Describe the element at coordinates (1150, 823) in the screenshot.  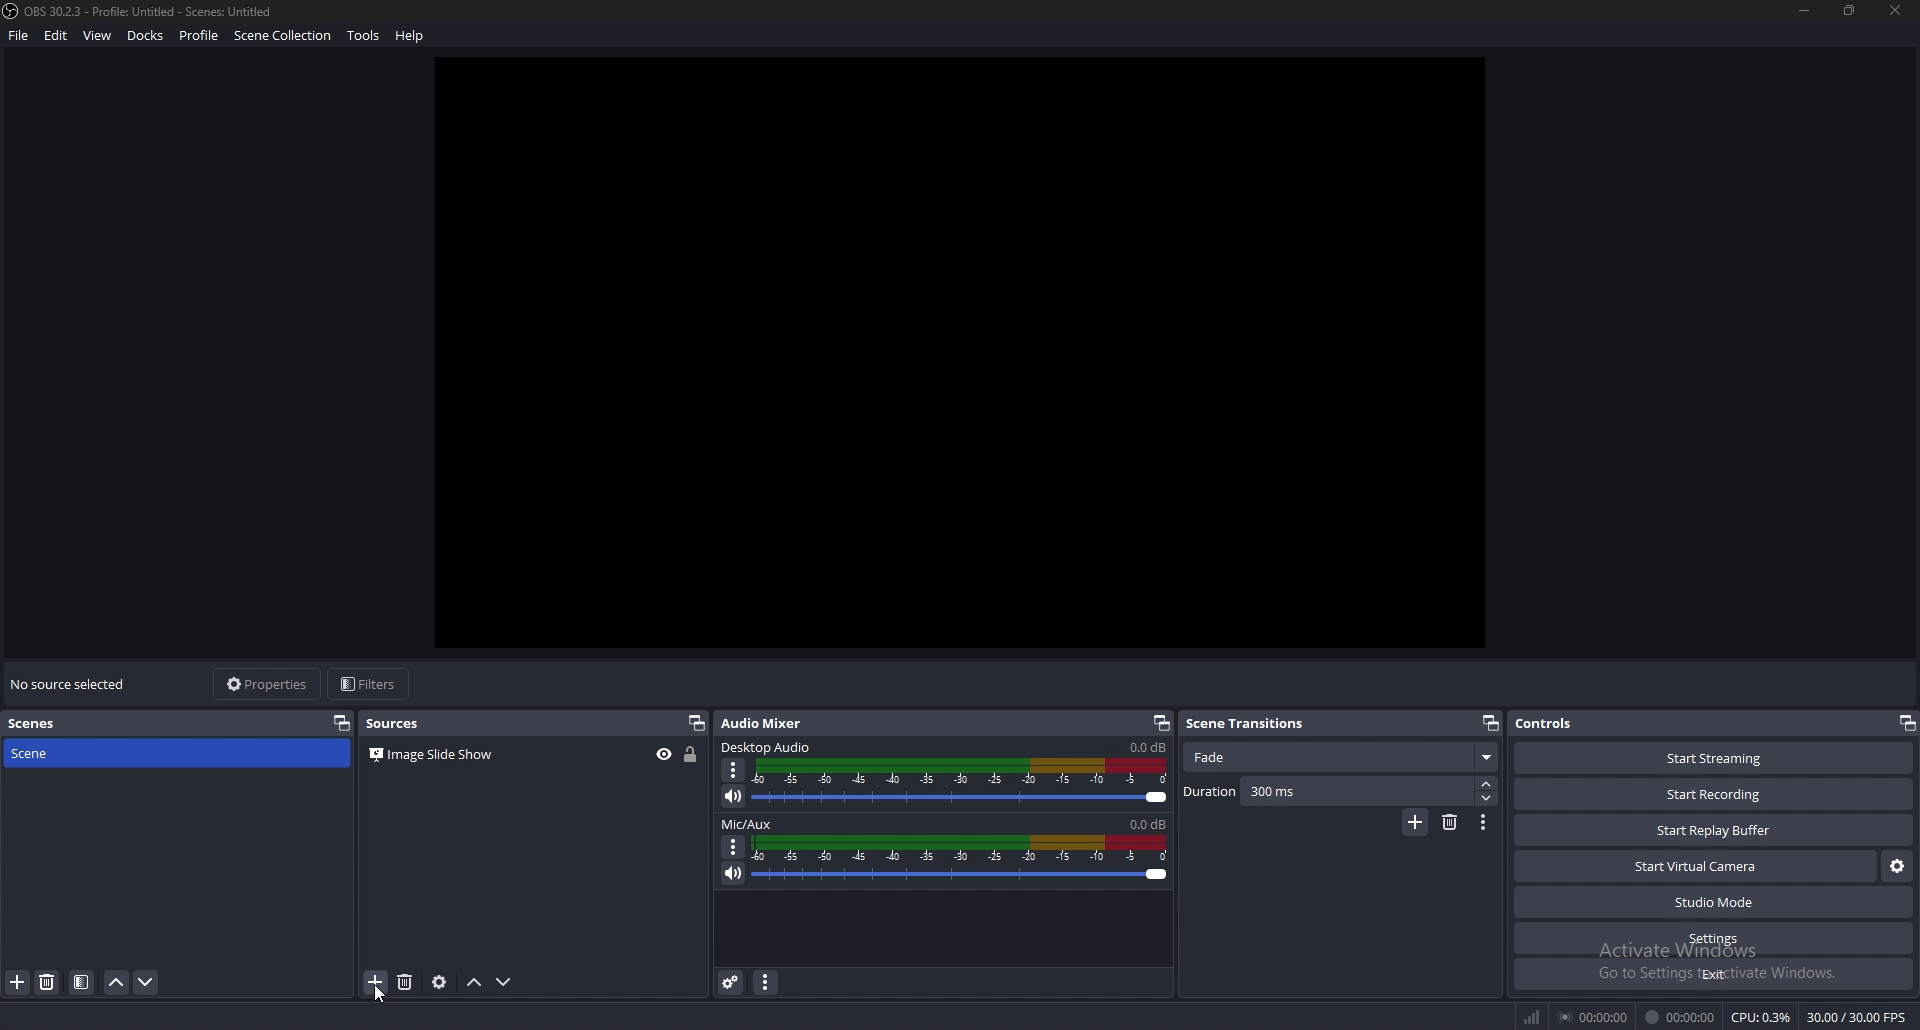
I see `volume level` at that location.